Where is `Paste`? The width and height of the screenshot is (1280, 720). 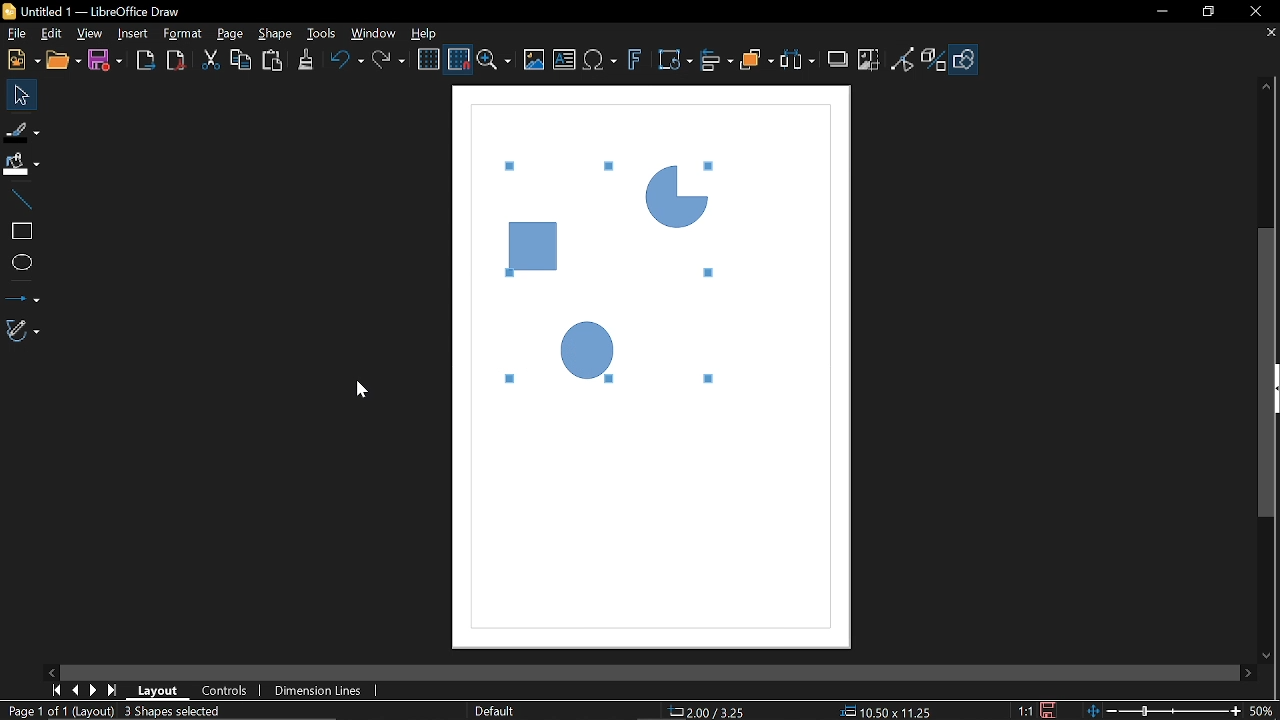
Paste is located at coordinates (275, 61).